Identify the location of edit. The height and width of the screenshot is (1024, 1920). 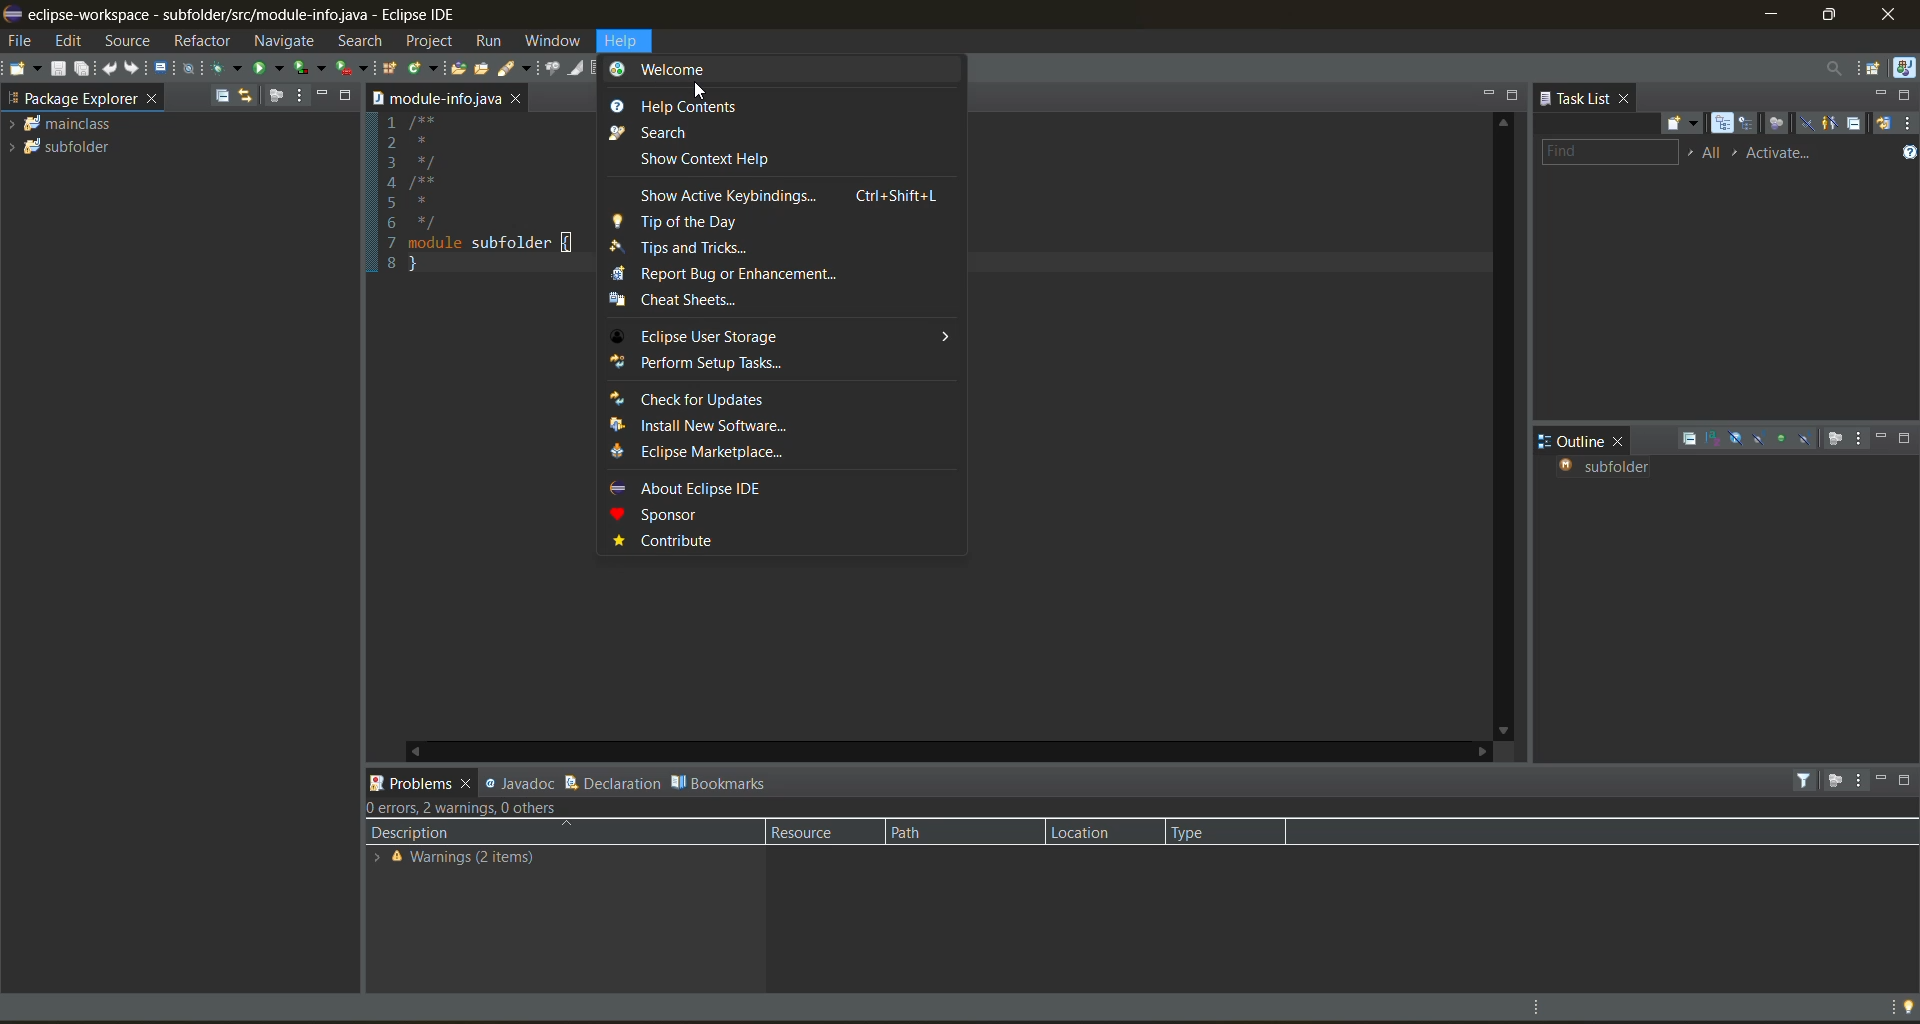
(72, 42).